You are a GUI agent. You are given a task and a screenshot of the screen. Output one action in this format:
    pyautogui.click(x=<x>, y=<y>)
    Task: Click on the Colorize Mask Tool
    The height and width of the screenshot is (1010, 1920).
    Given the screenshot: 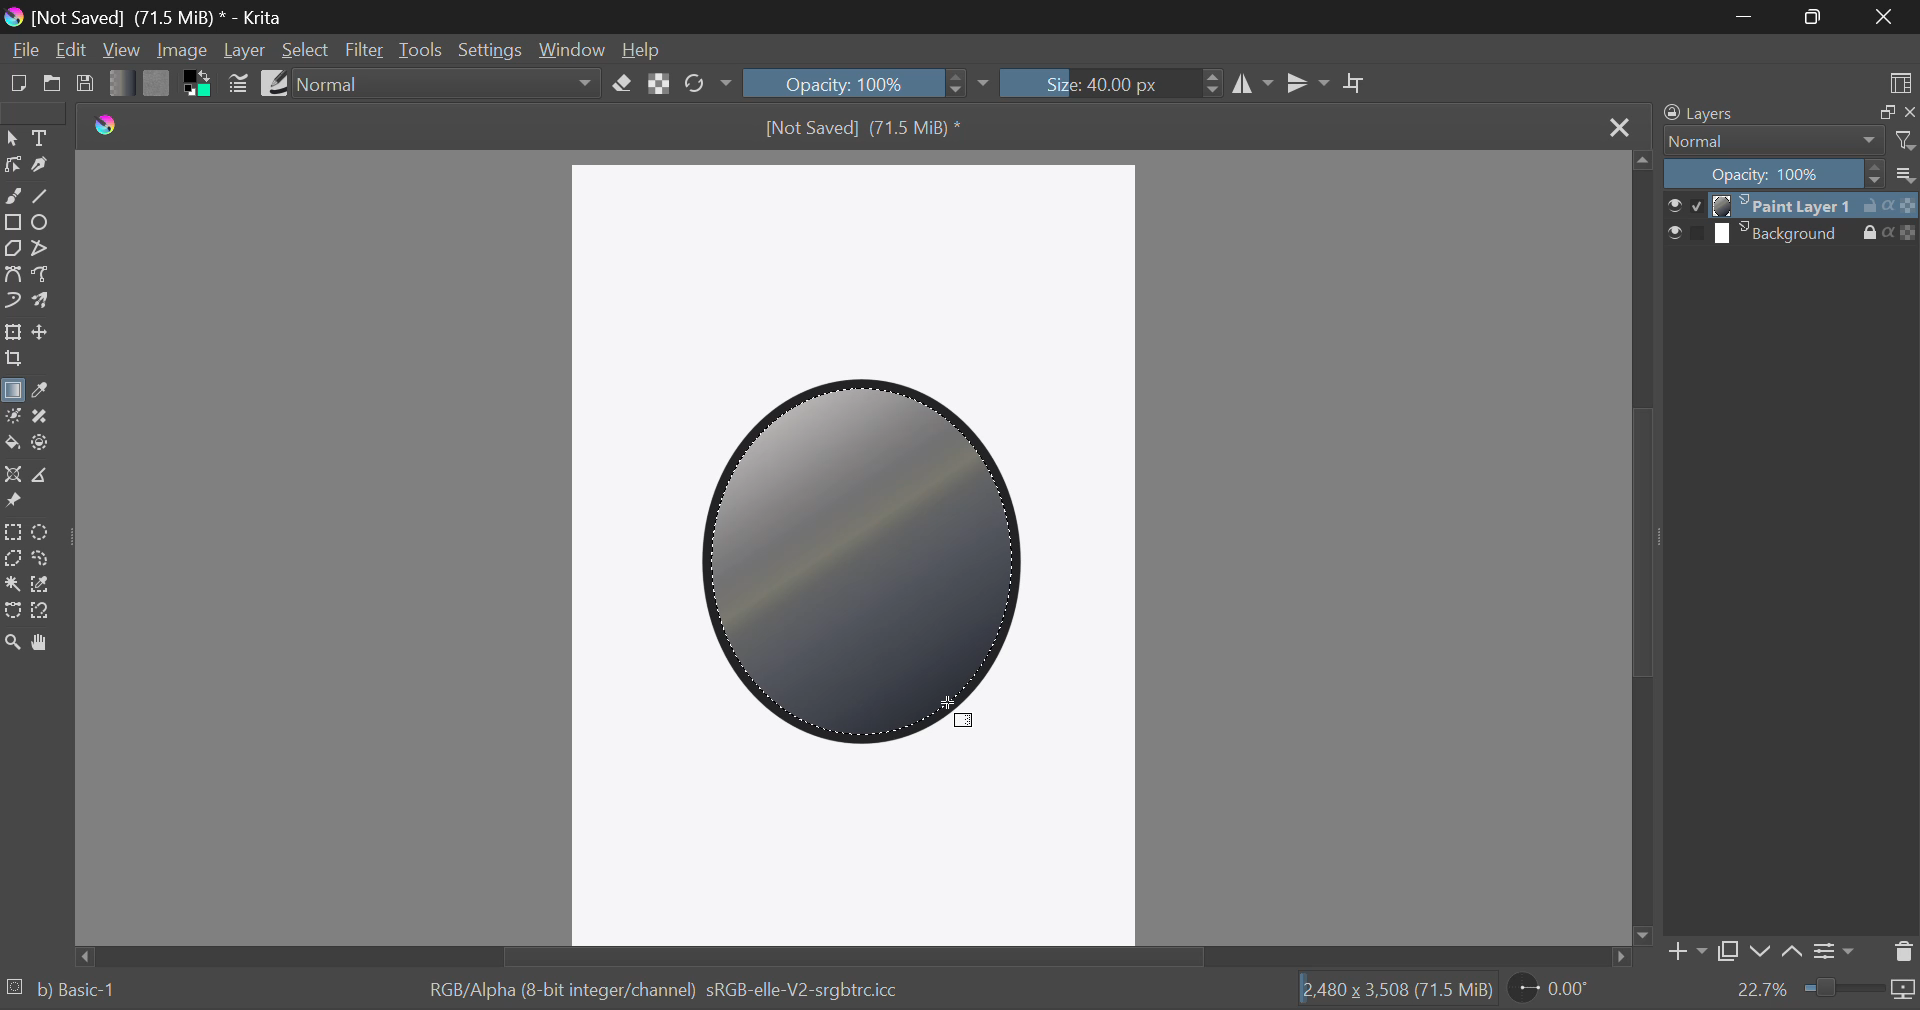 What is the action you would take?
    pyautogui.click(x=13, y=420)
    